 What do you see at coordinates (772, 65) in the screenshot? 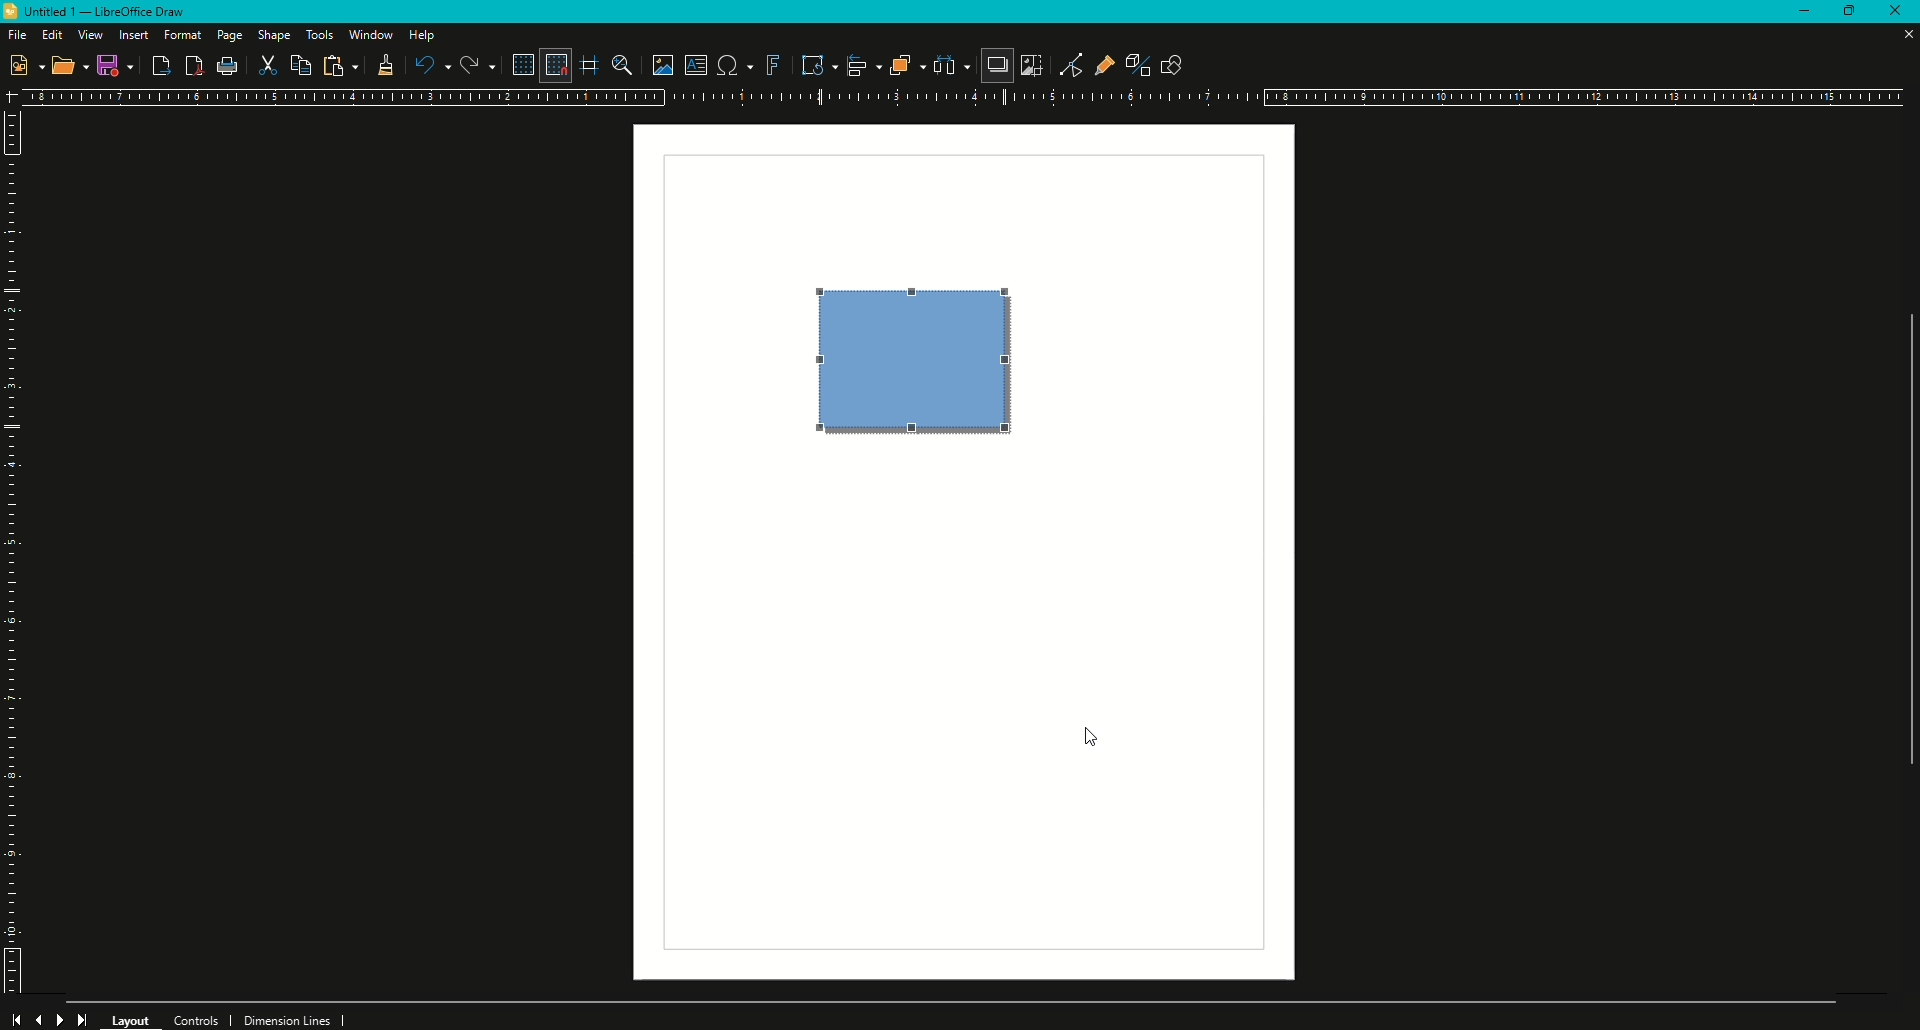
I see `Insert Fontwork Text` at bounding box center [772, 65].